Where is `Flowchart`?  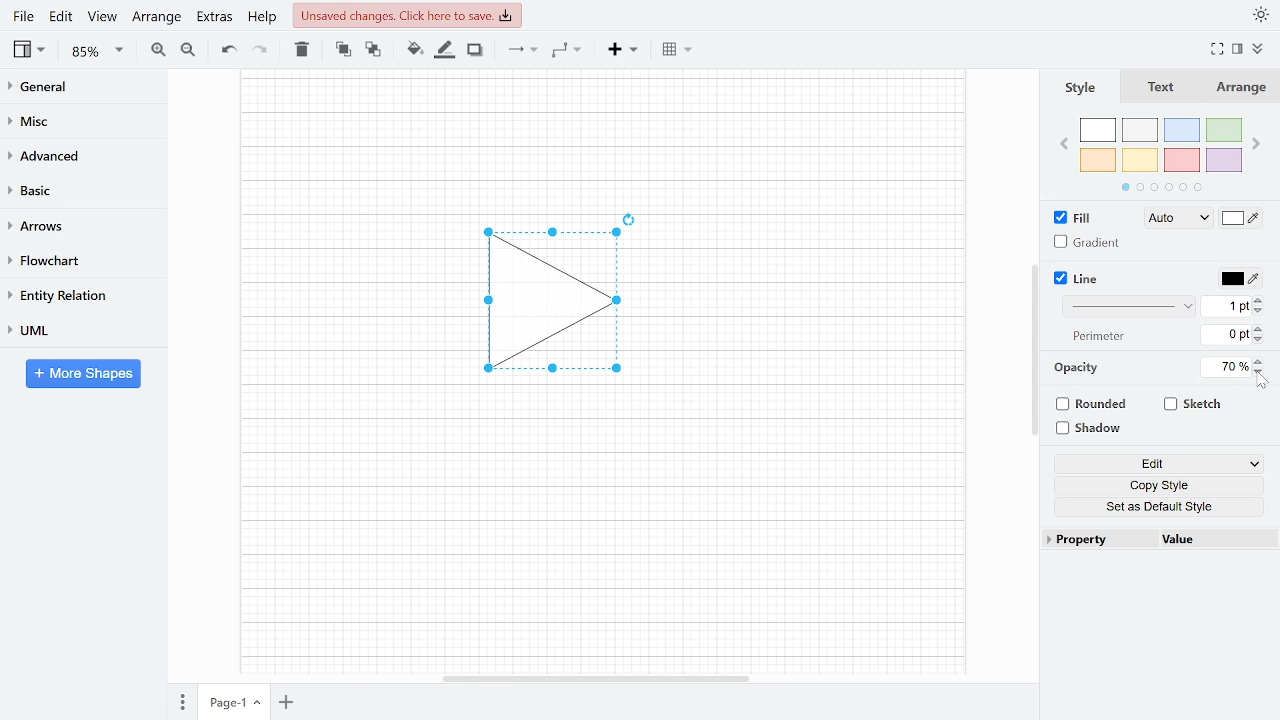
Flowchart is located at coordinates (75, 261).